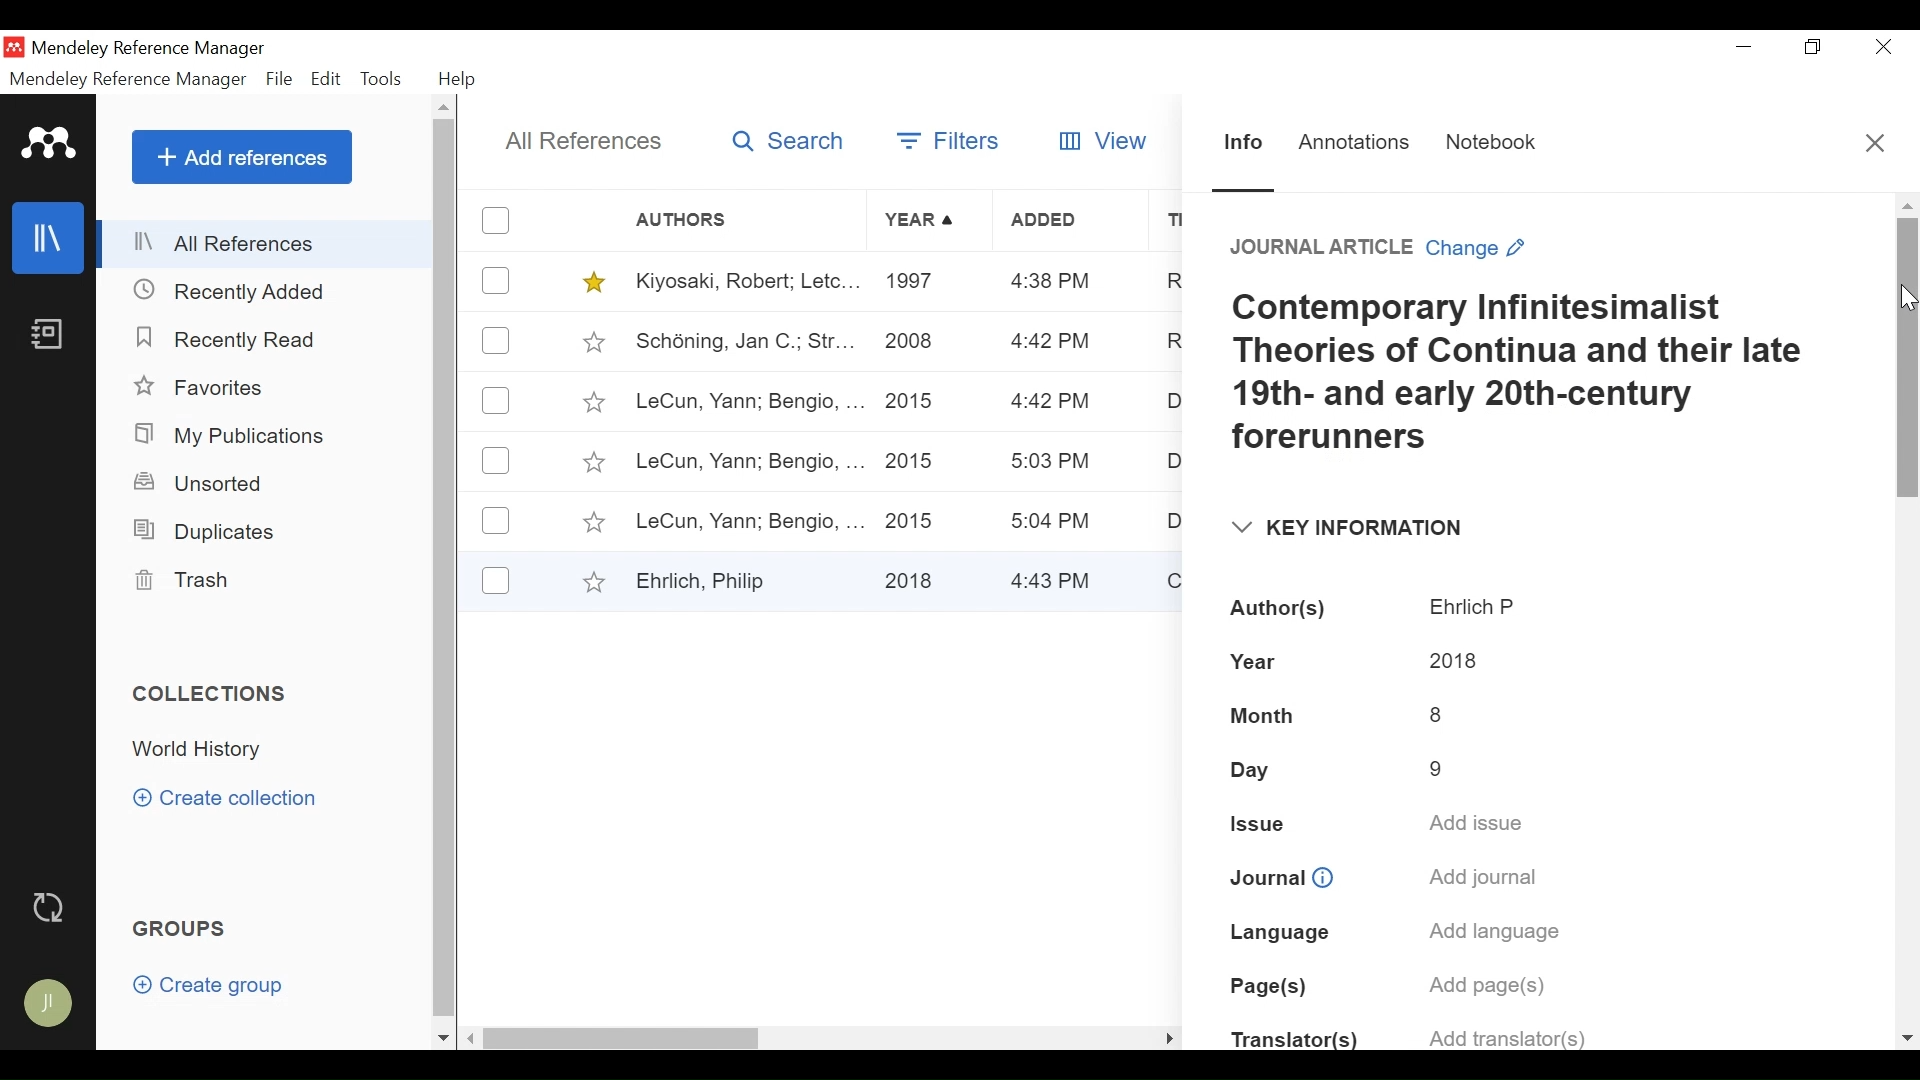 Image resolution: width=1920 pixels, height=1080 pixels. I want to click on Mendeley Desktop Icon, so click(14, 47).